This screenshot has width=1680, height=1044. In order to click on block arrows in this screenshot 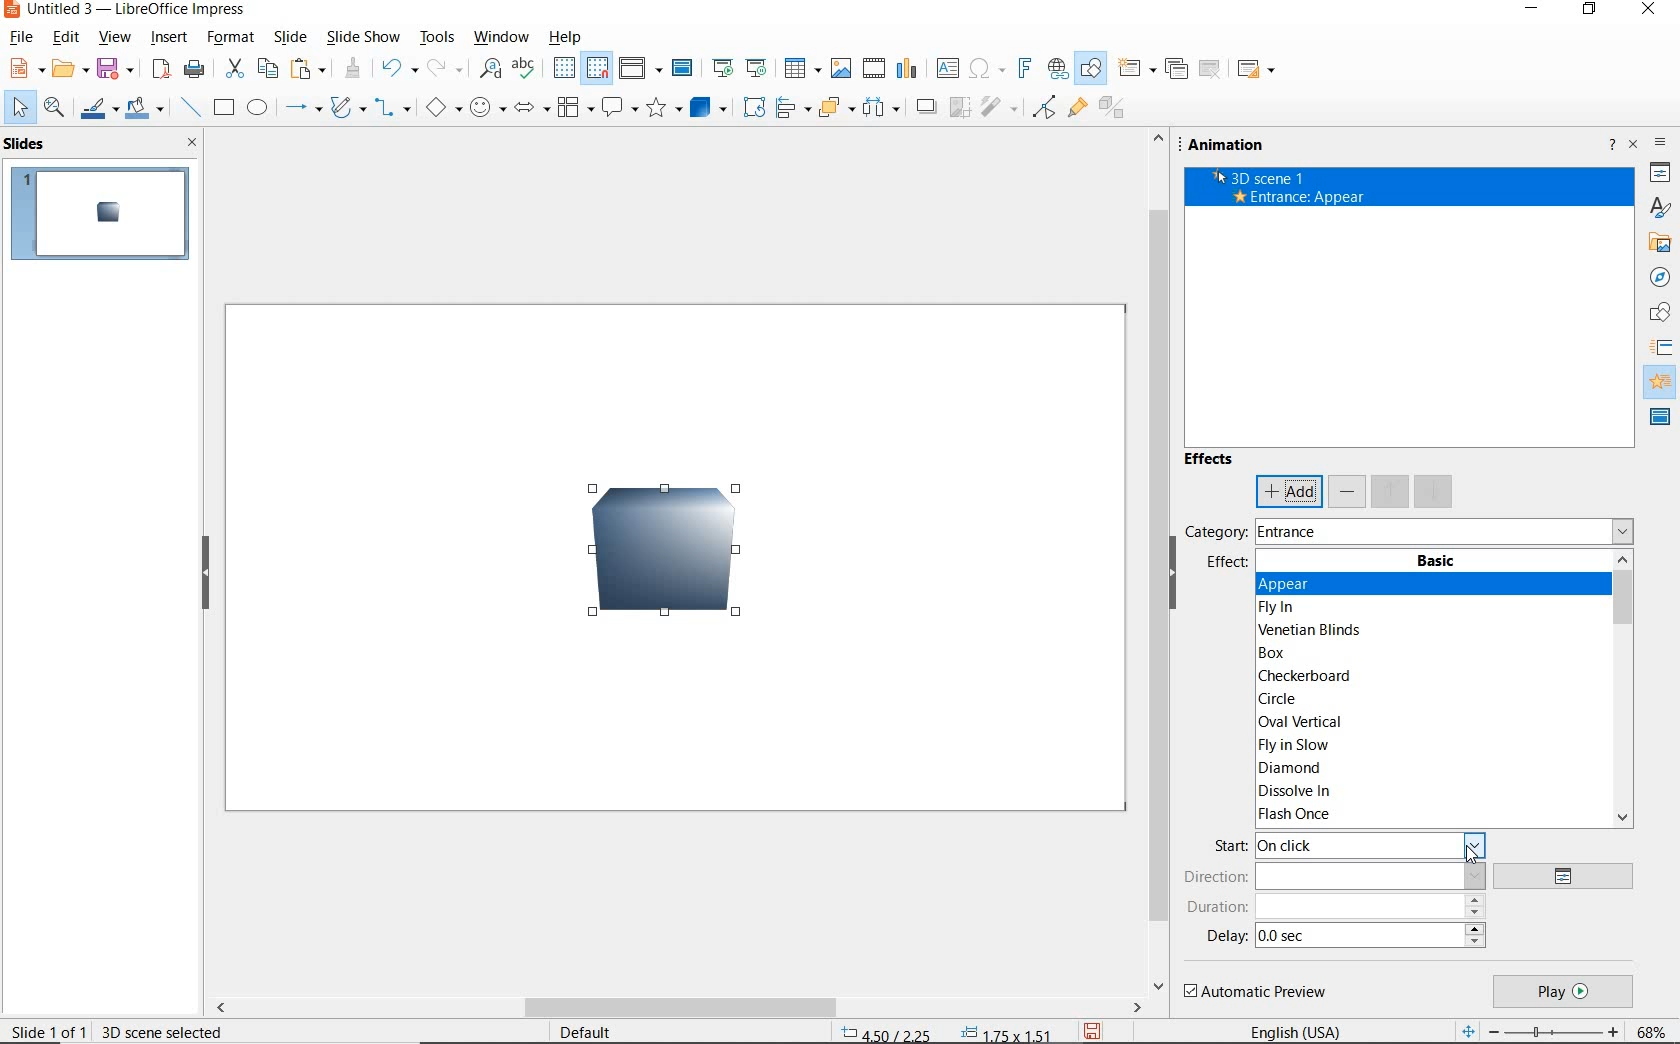, I will do `click(528, 111)`.